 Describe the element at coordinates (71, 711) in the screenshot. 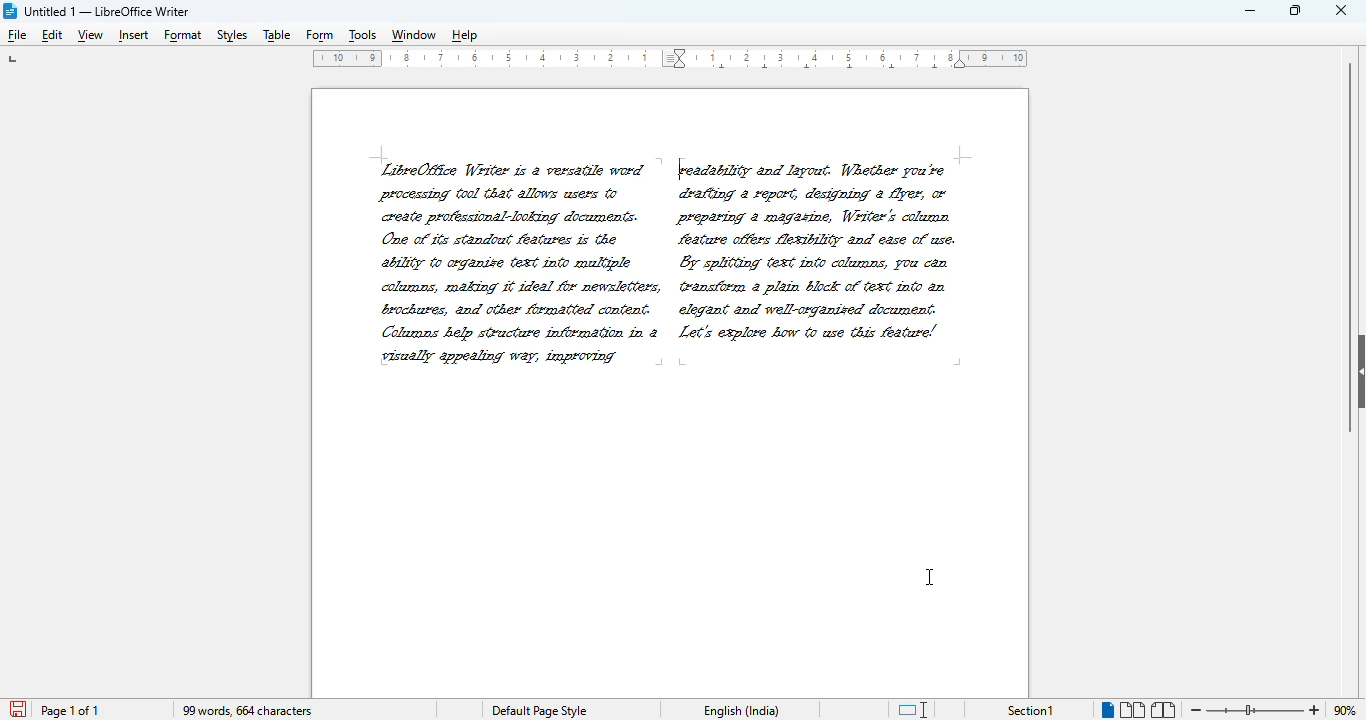

I see `page 1 of 1` at that location.